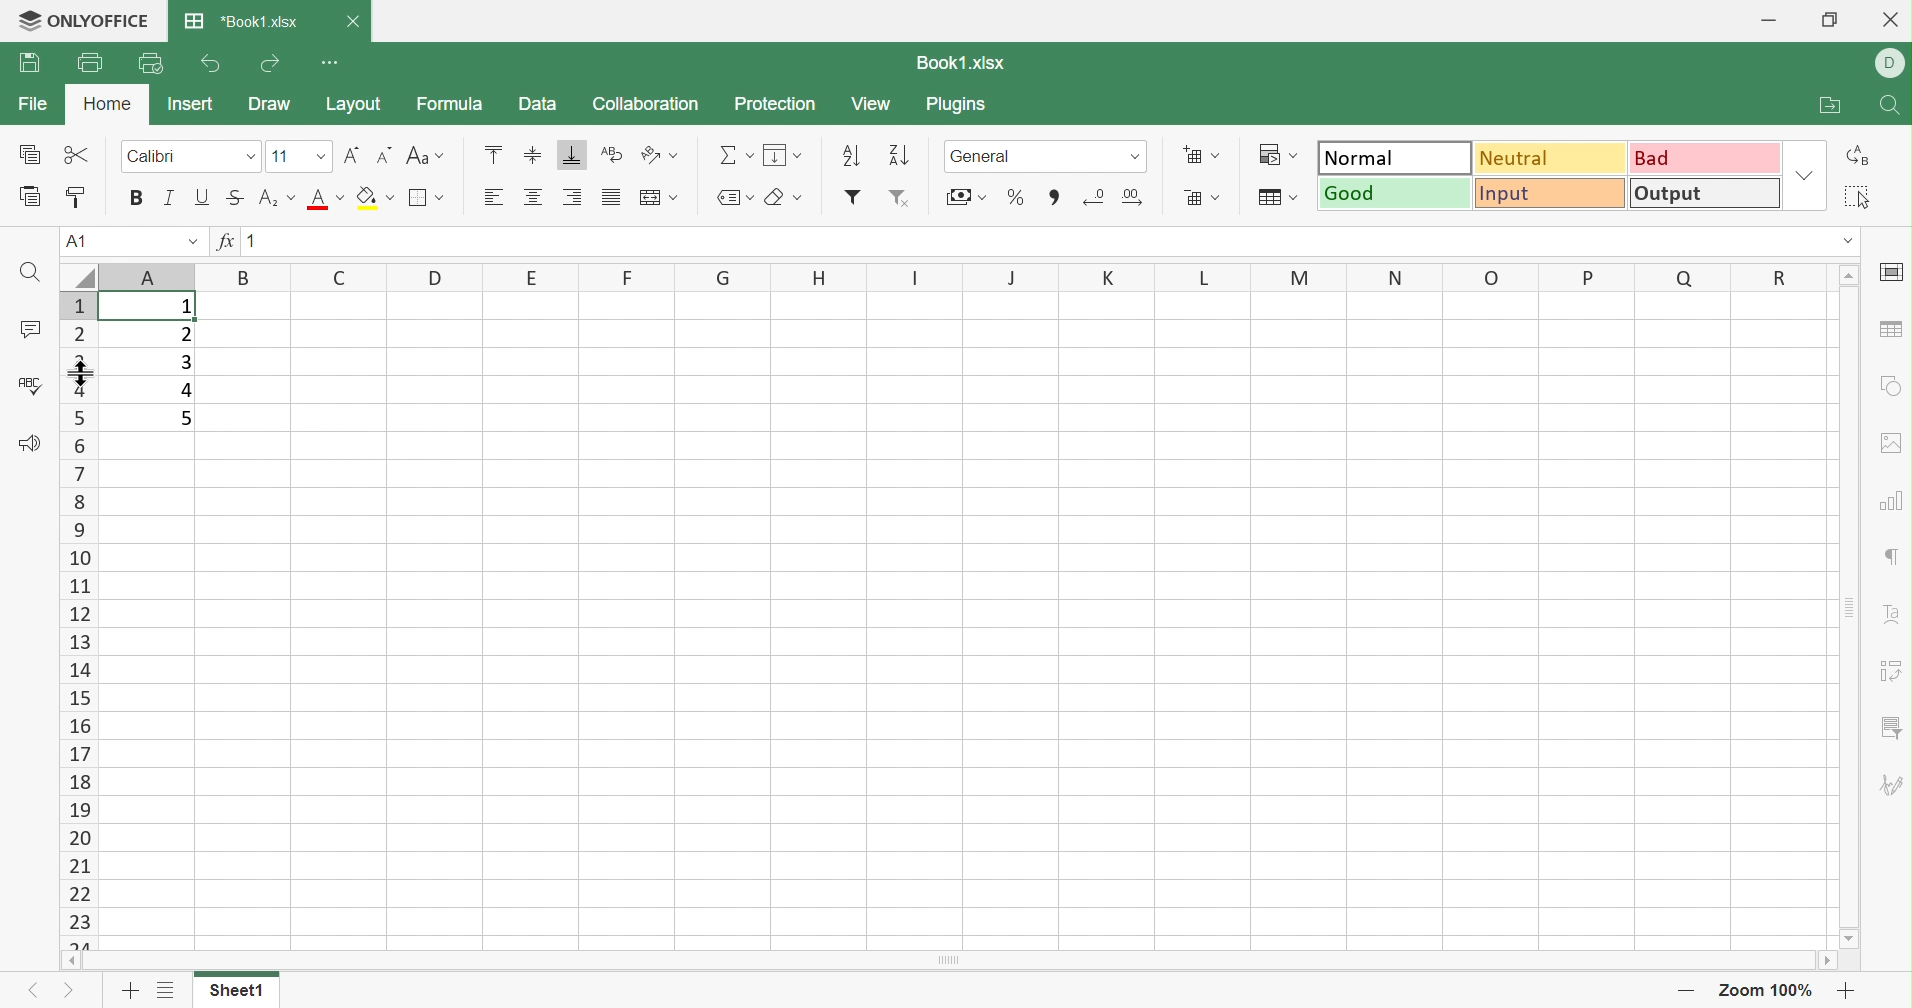 Image resolution: width=1912 pixels, height=1008 pixels. I want to click on Scroll Left, so click(73, 960).